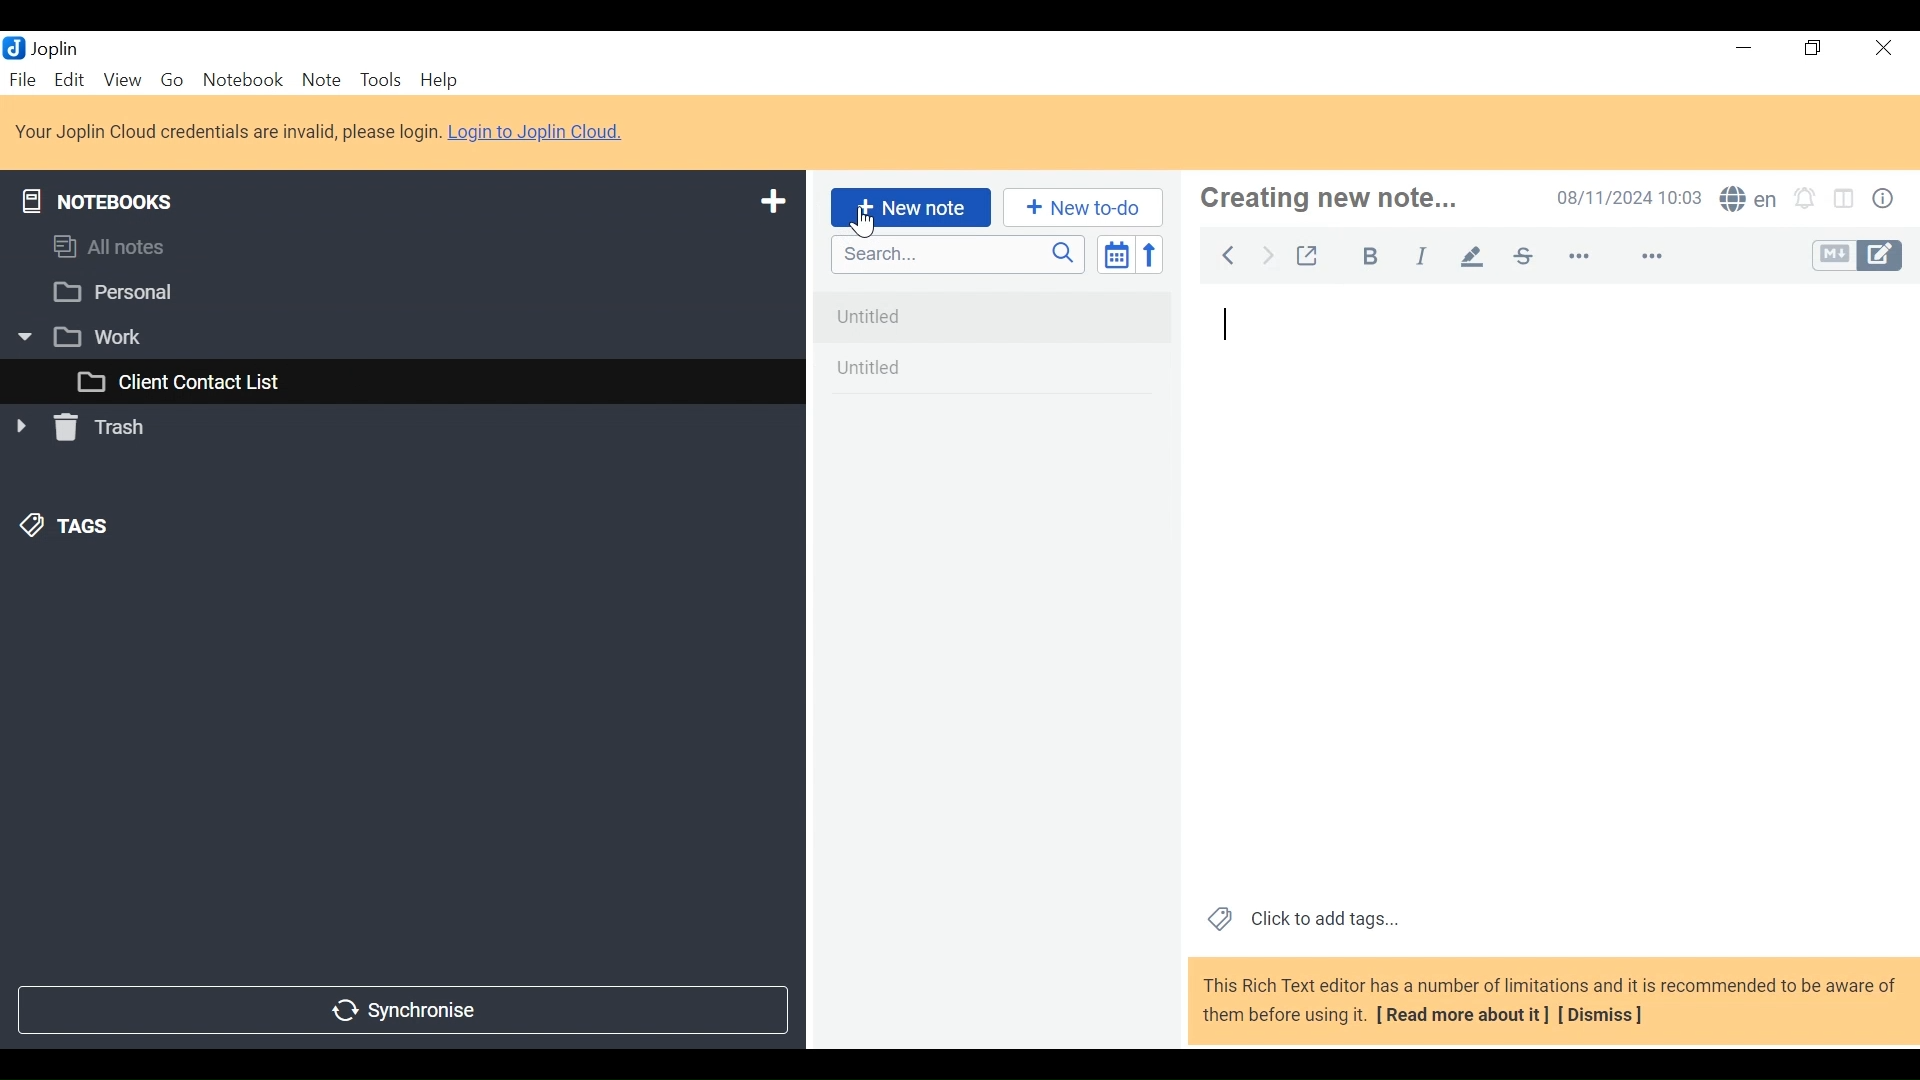 The width and height of the screenshot is (1920, 1080). What do you see at coordinates (910, 208) in the screenshot?
I see `Add New Note` at bounding box center [910, 208].